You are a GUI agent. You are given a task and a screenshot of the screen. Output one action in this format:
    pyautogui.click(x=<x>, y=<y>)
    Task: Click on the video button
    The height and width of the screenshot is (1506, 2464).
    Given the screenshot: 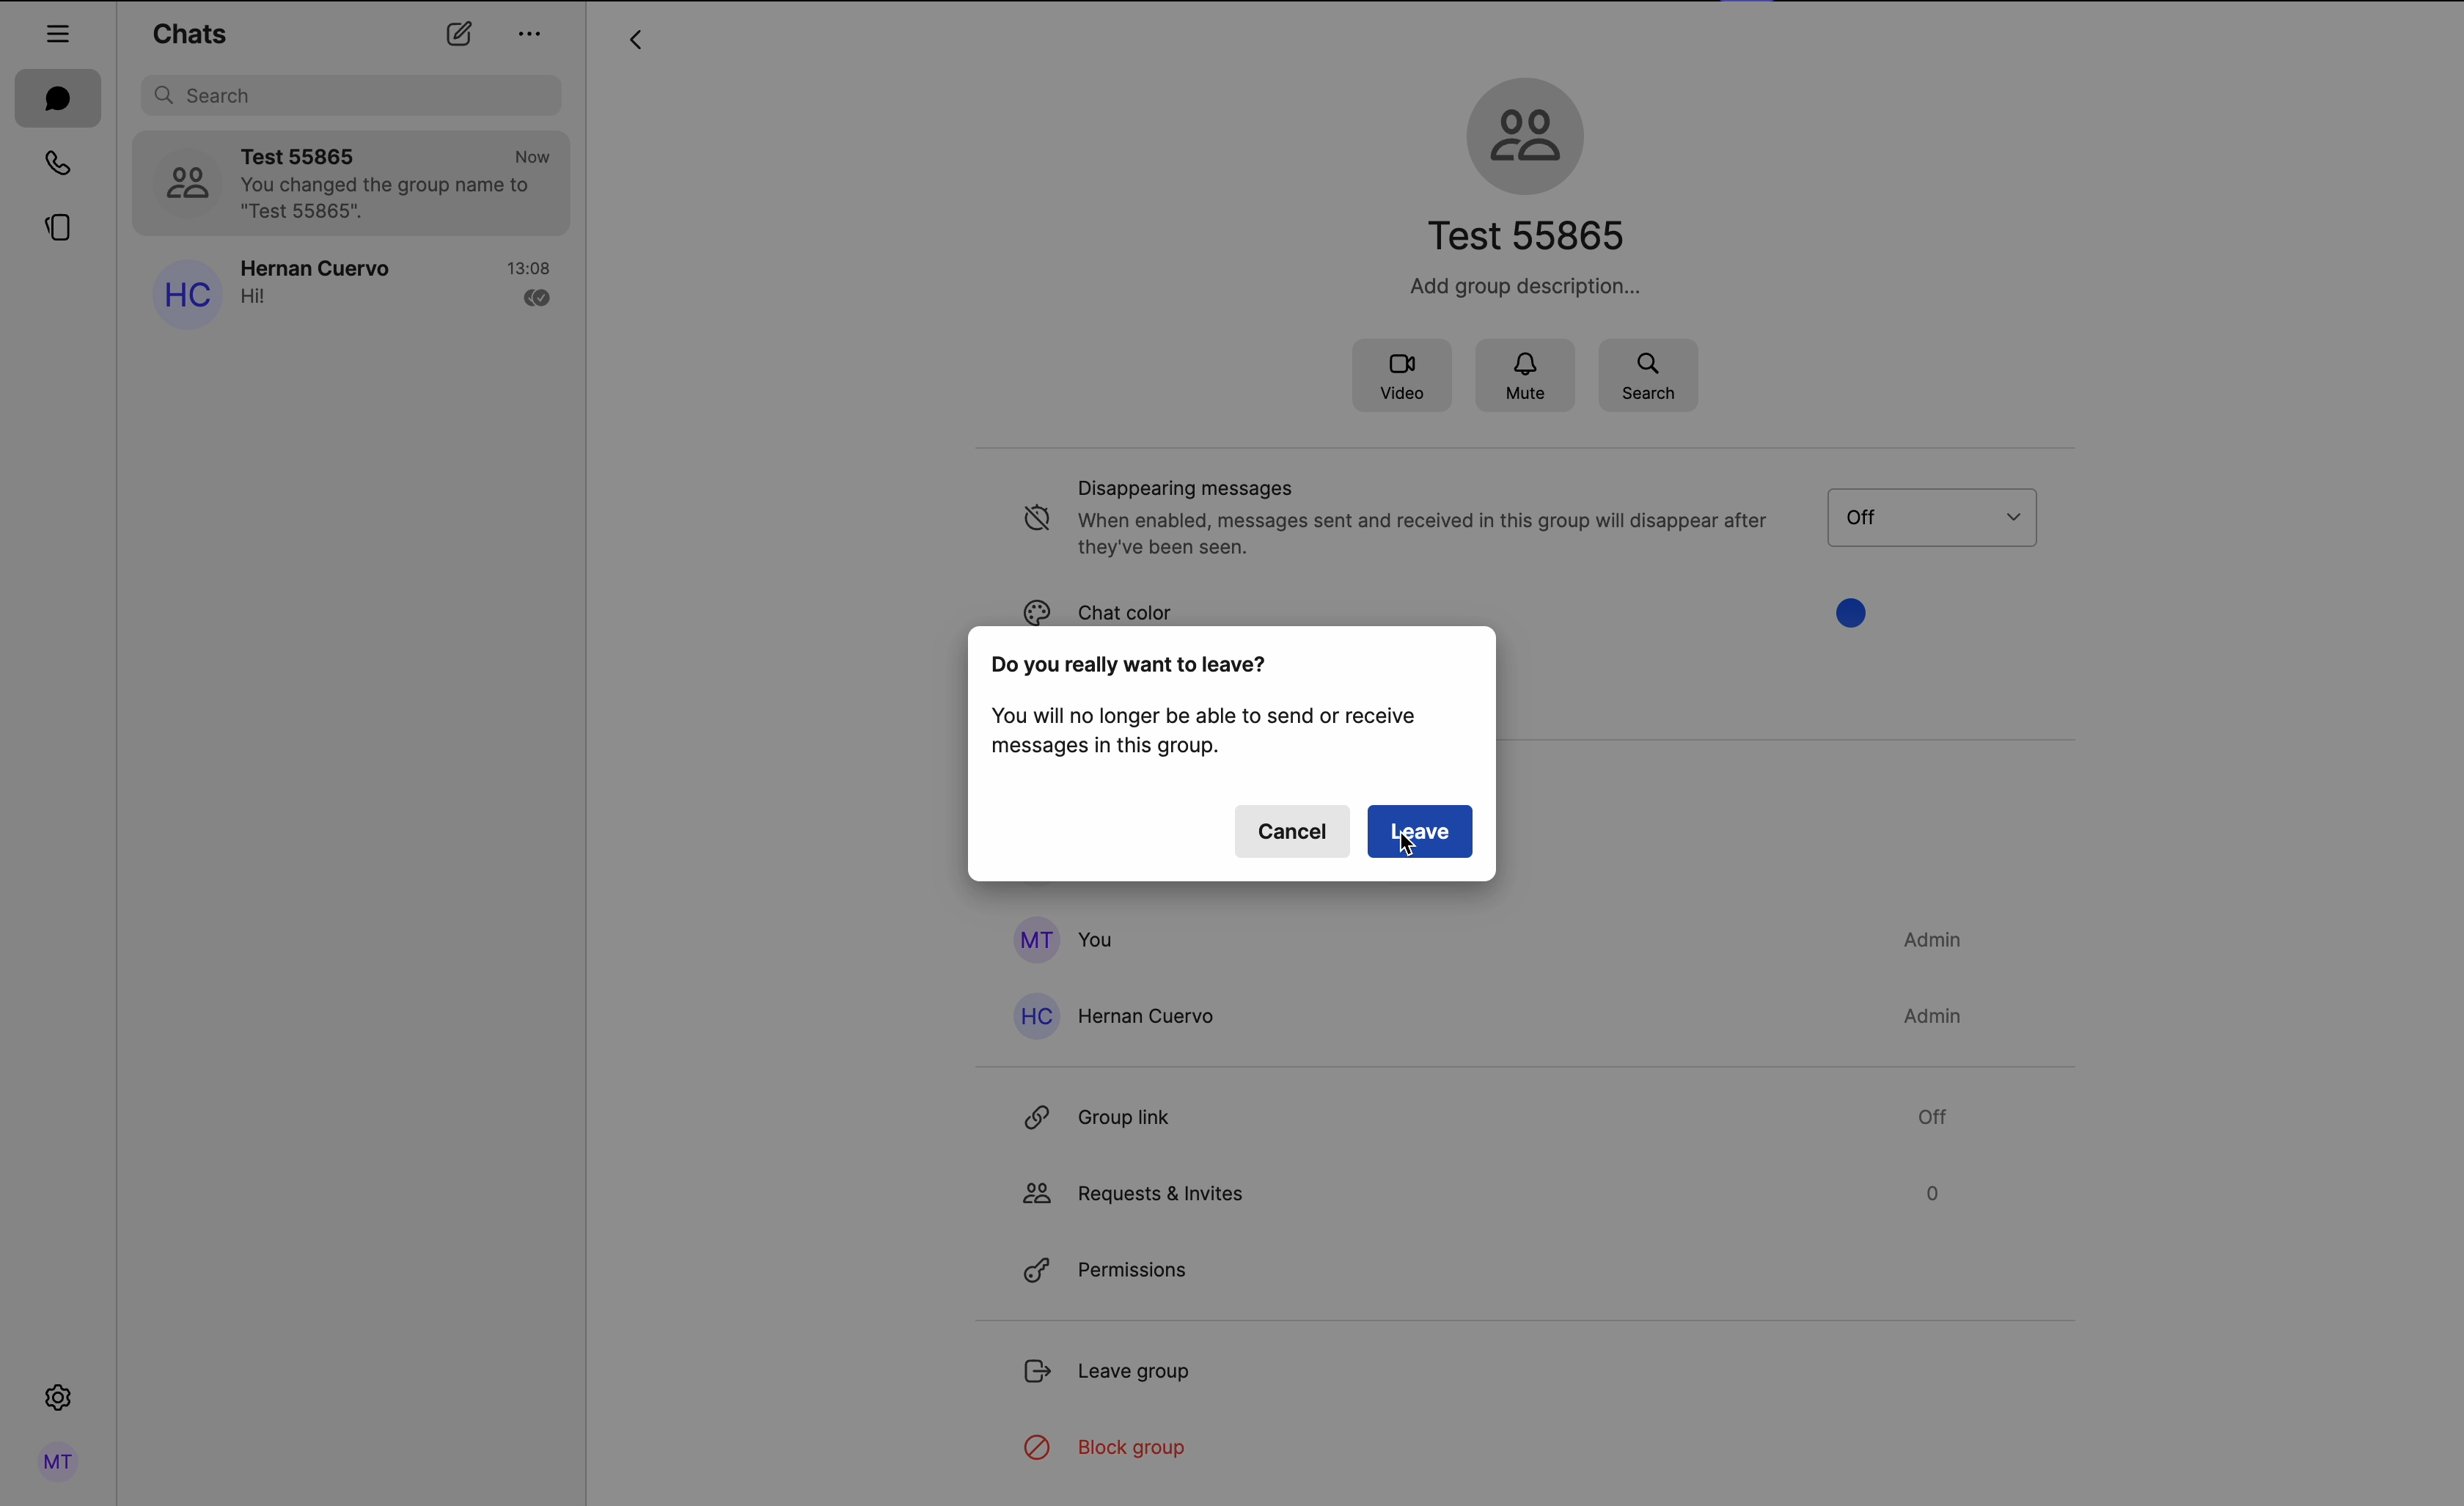 What is the action you would take?
    pyautogui.click(x=1400, y=378)
    